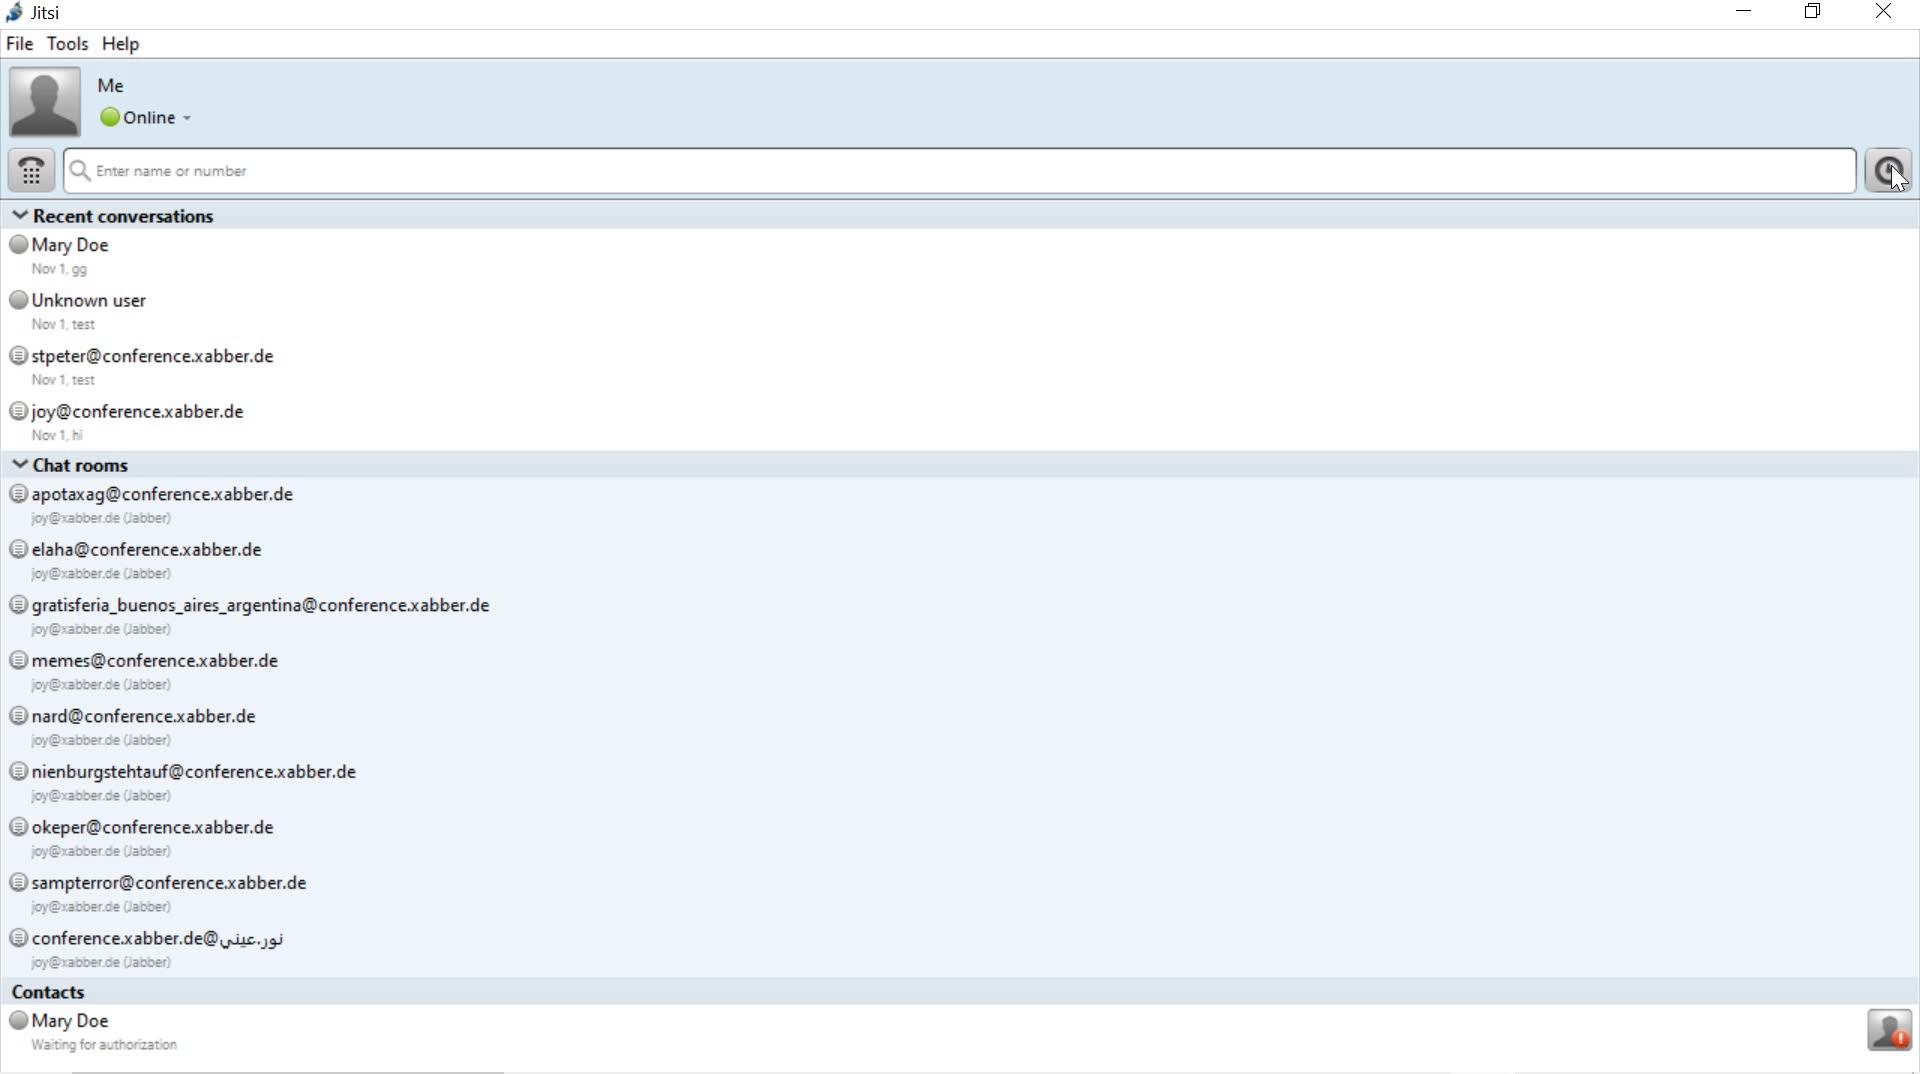 Image resolution: width=1920 pixels, height=1074 pixels. What do you see at coordinates (1886, 13) in the screenshot?
I see `close` at bounding box center [1886, 13].